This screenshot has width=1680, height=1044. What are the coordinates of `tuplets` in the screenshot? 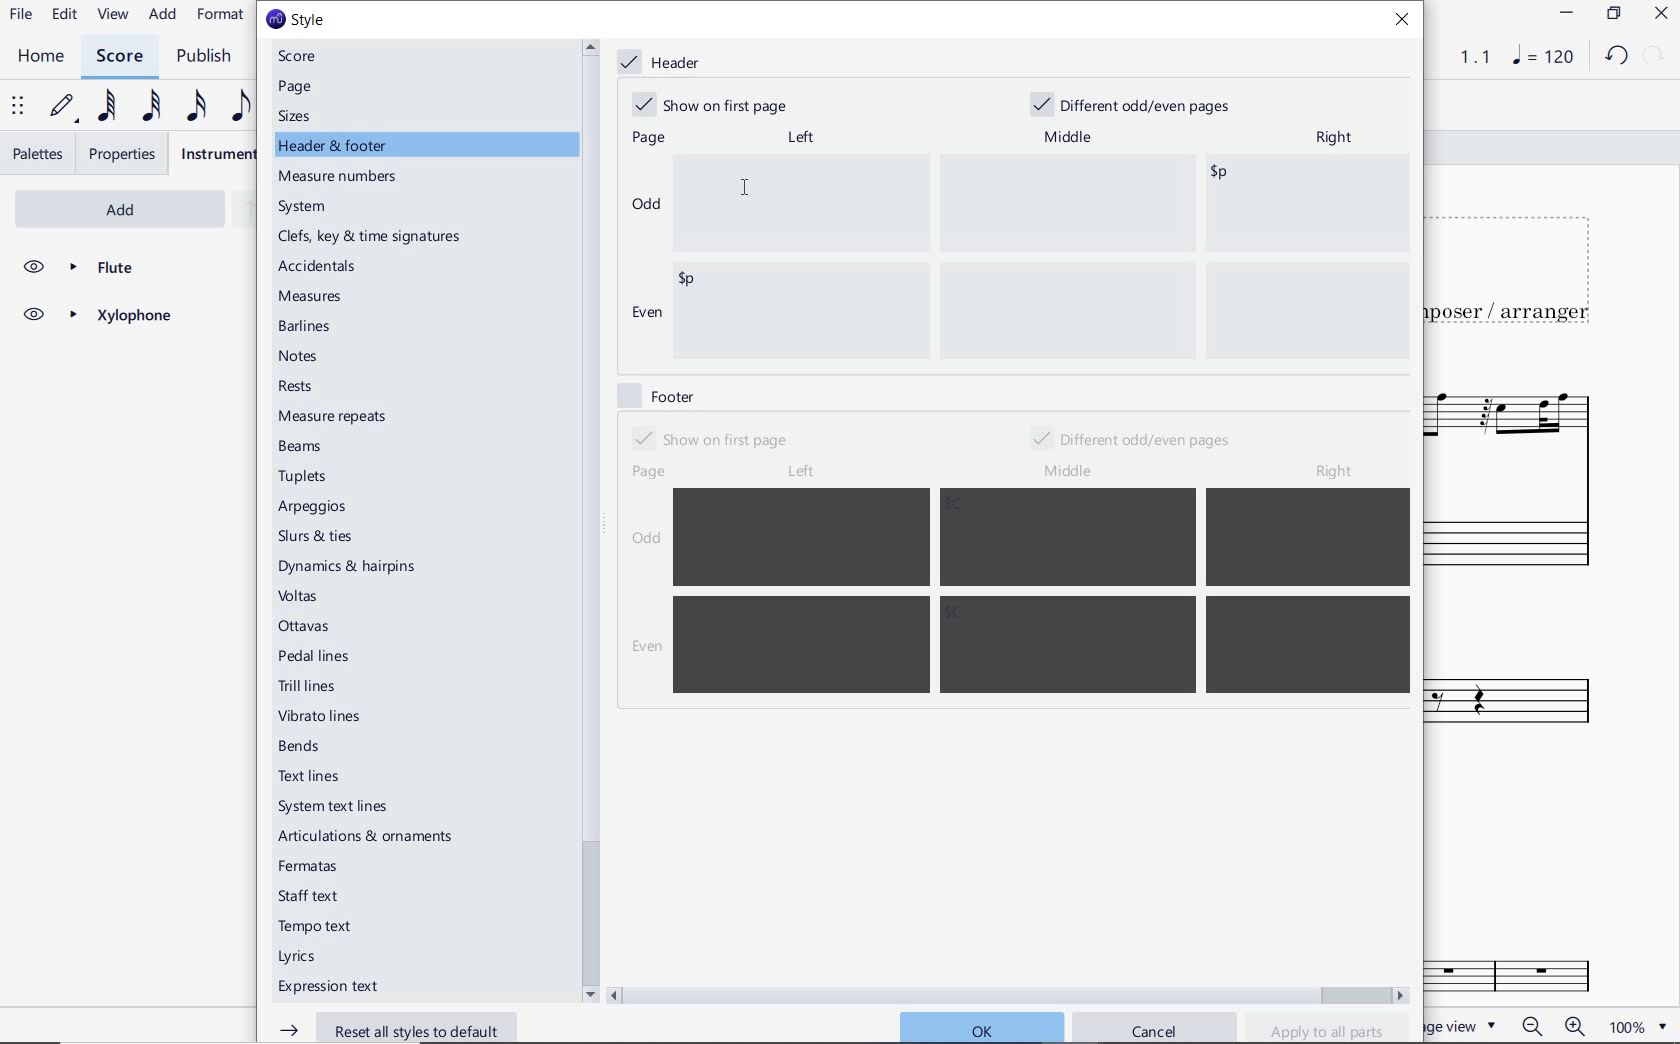 It's located at (305, 477).